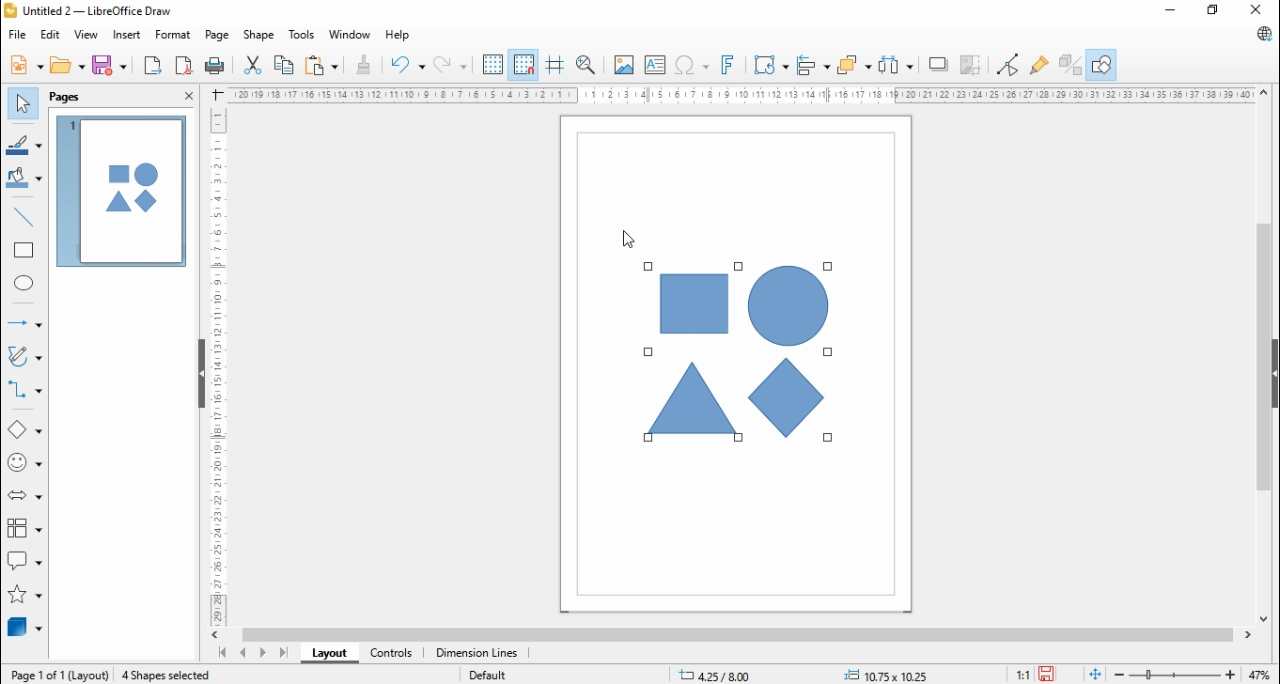  Describe the element at coordinates (153, 65) in the screenshot. I see `export` at that location.